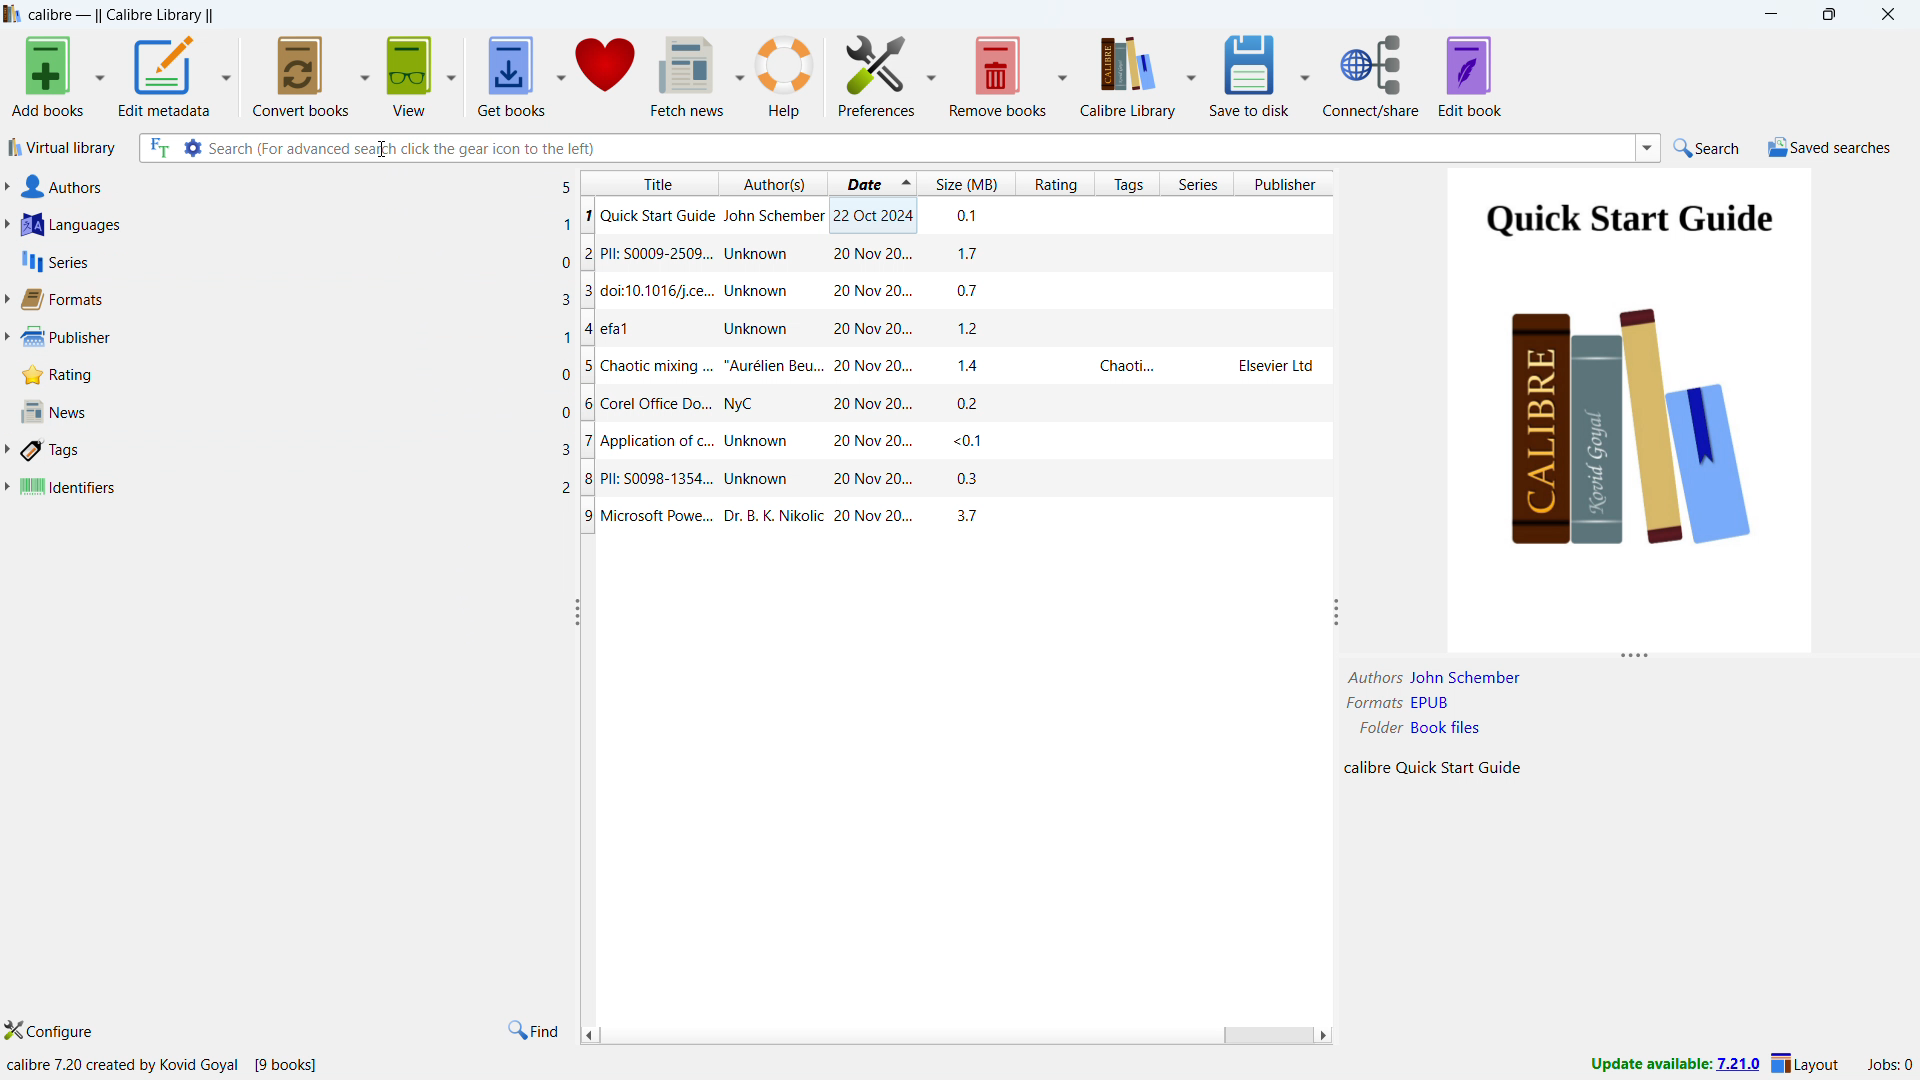  Describe the element at coordinates (576, 613) in the screenshot. I see `resize` at that location.